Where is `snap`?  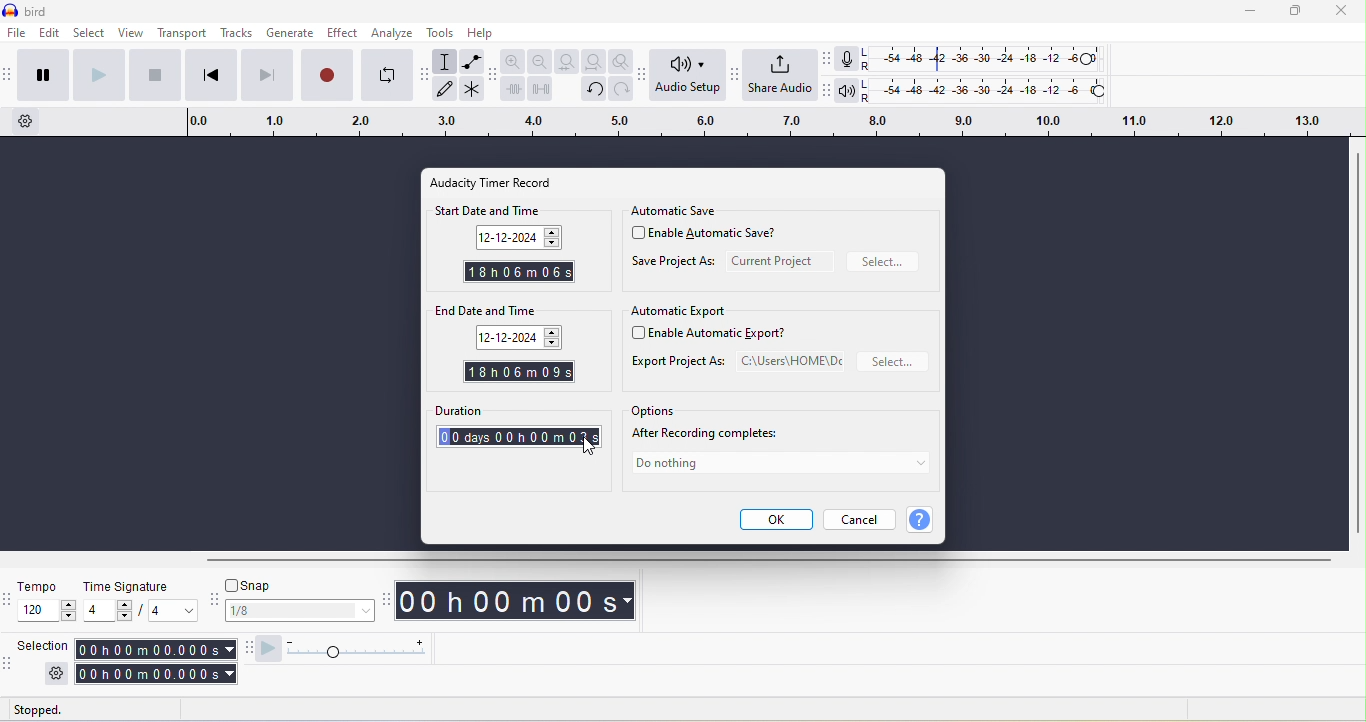 snap is located at coordinates (298, 587).